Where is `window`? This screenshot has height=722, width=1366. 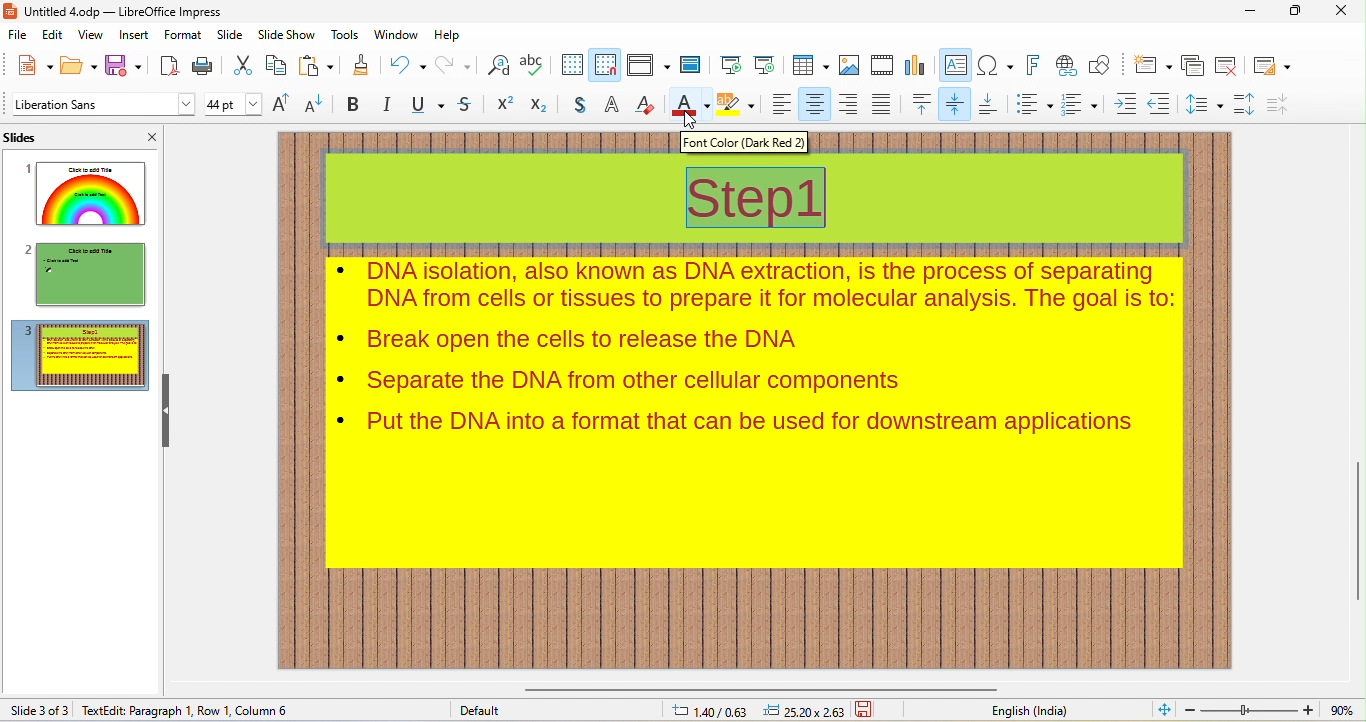 window is located at coordinates (394, 36).